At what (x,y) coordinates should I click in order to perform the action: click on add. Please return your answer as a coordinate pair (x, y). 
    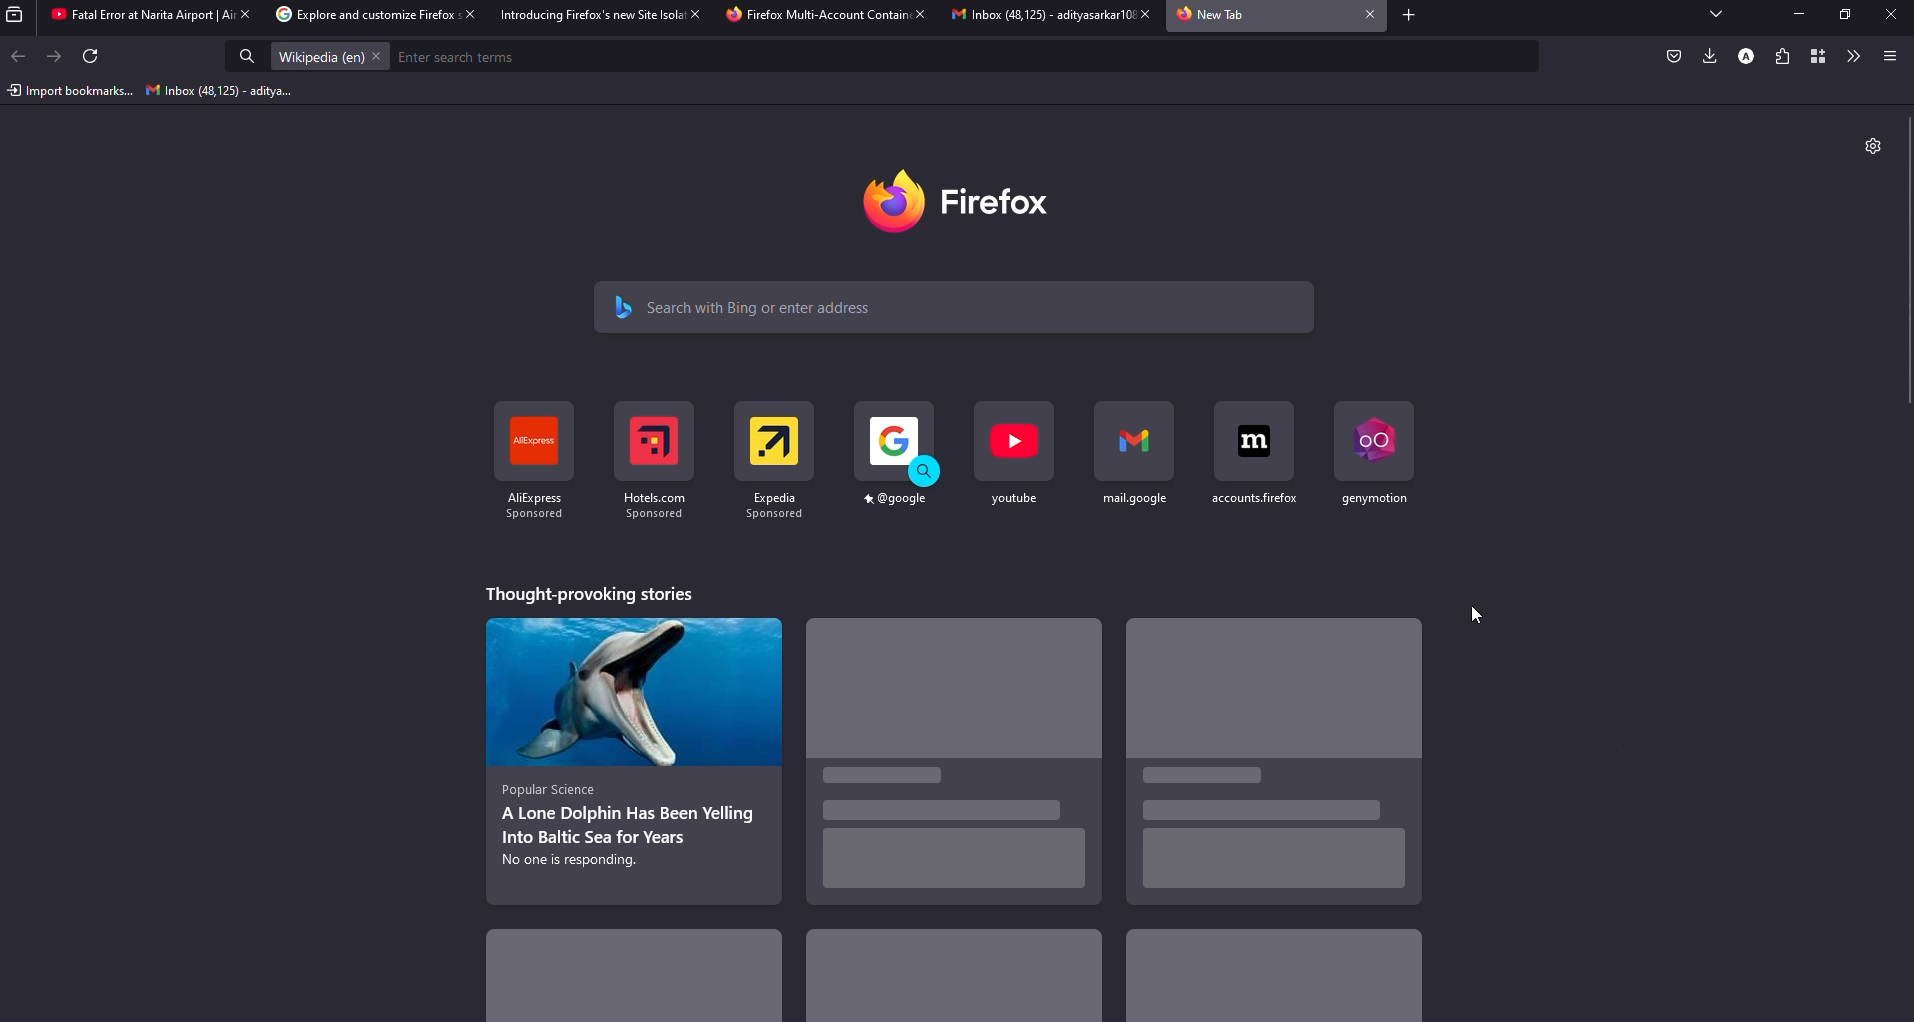
    Looking at the image, I should click on (1406, 16).